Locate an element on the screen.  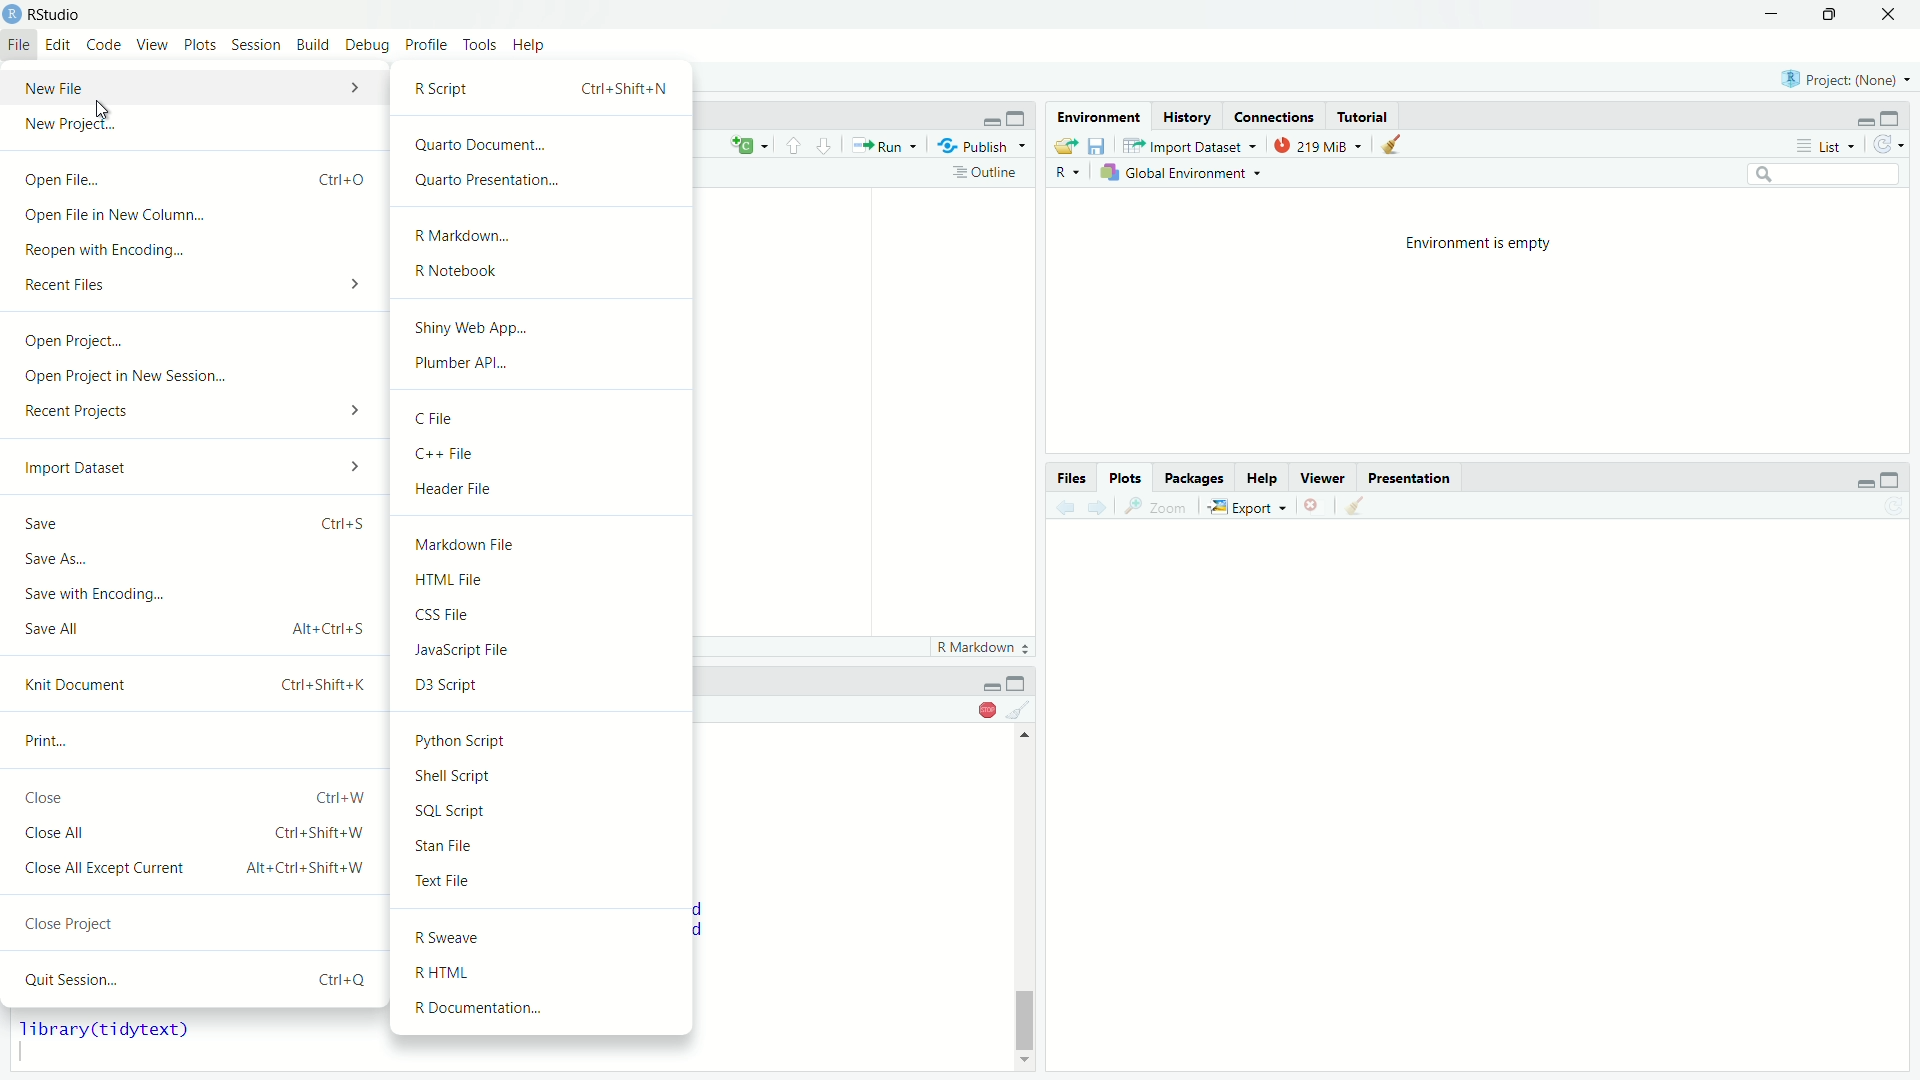
Close is located at coordinates (194, 793).